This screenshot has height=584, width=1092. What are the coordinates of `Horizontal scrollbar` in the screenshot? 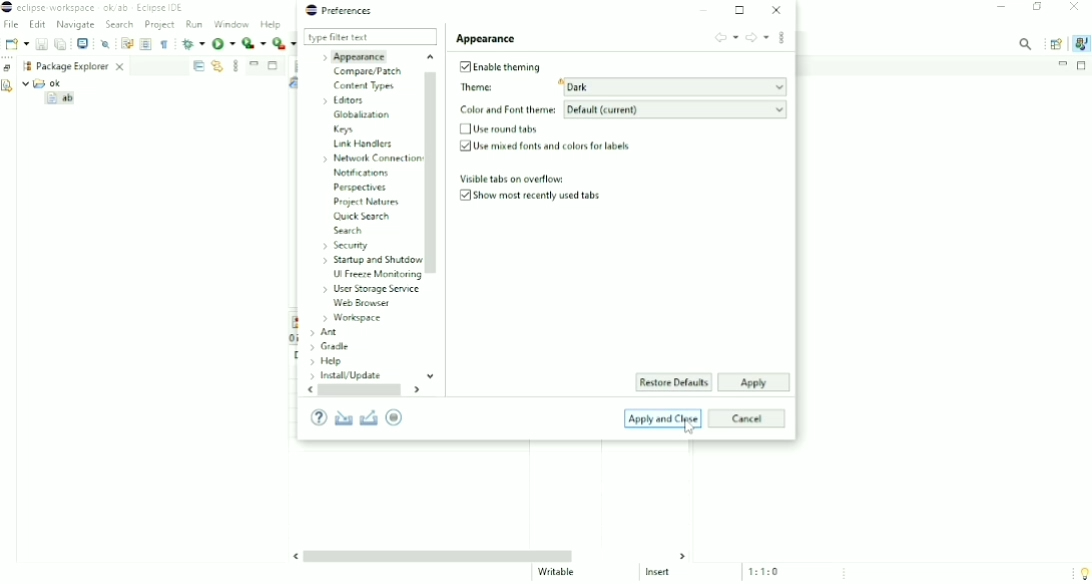 It's located at (491, 556).